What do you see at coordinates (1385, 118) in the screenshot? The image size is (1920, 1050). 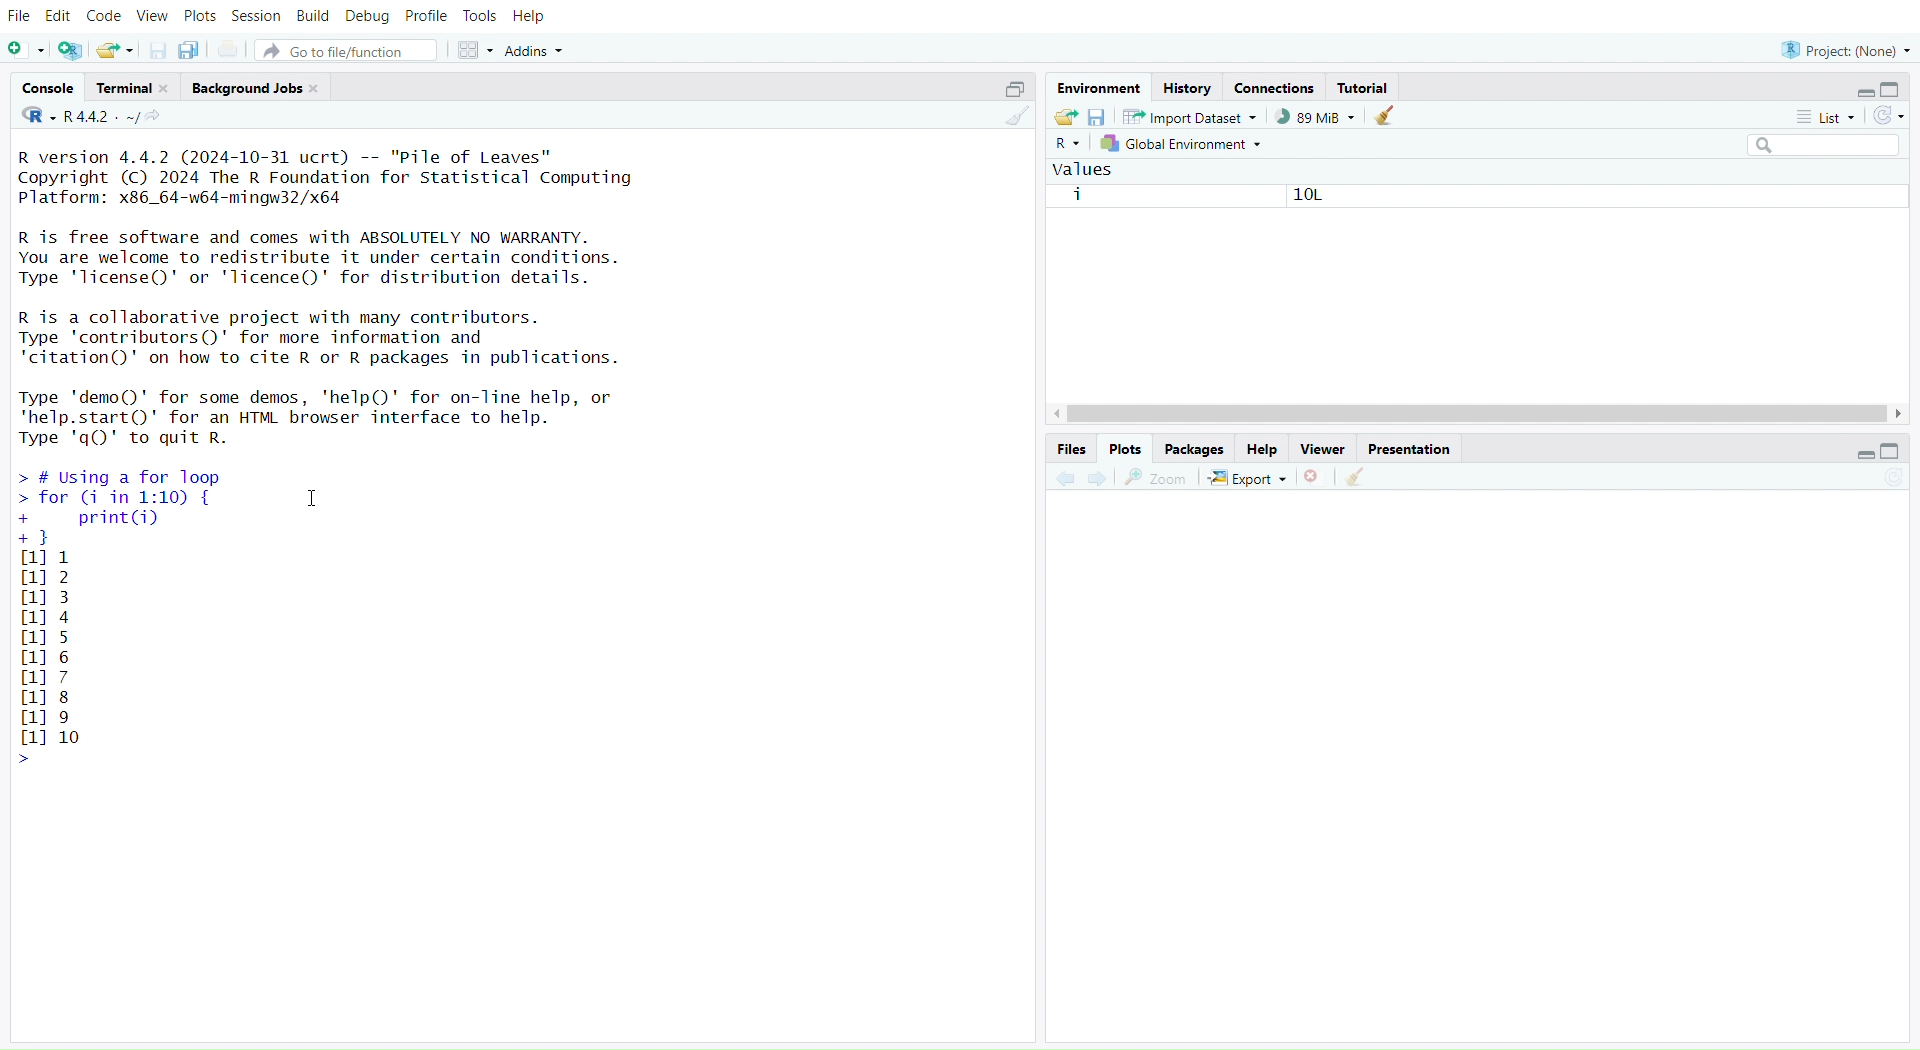 I see `clear object` at bounding box center [1385, 118].